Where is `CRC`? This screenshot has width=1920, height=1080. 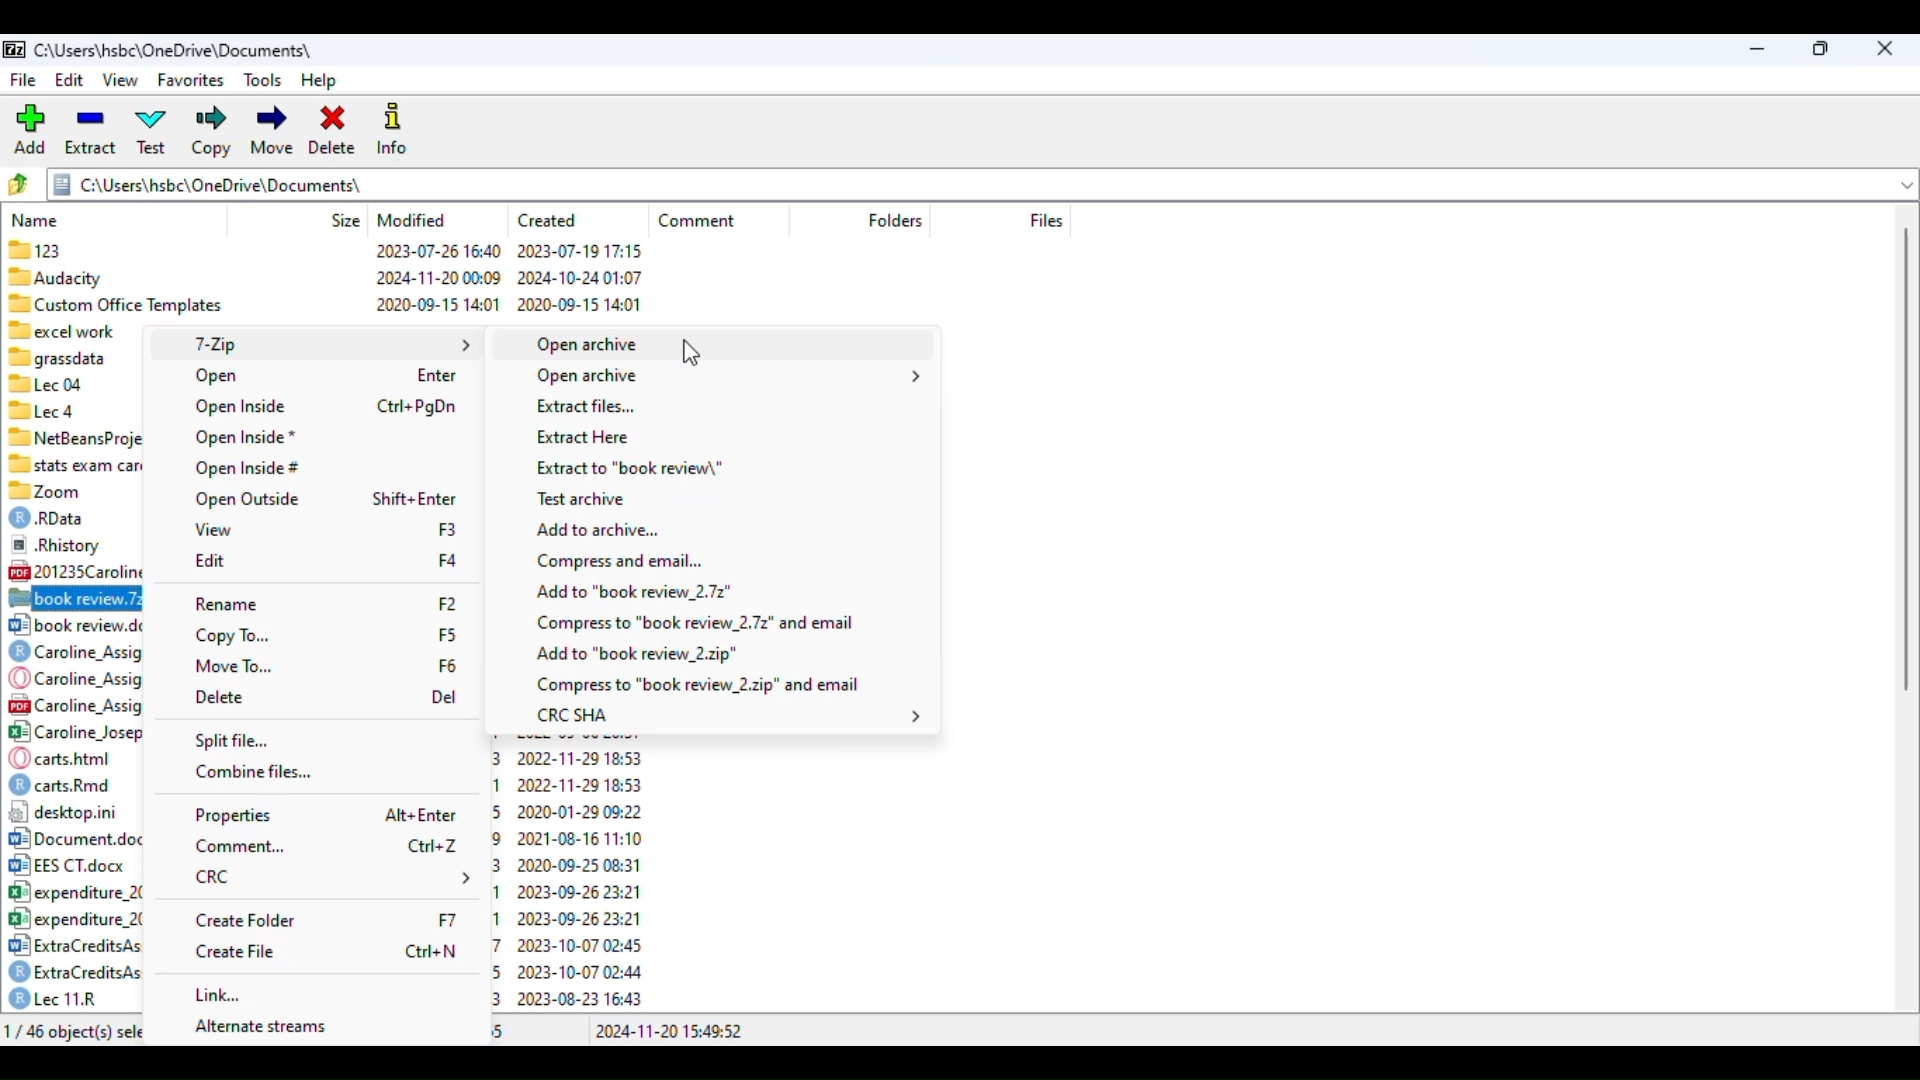
CRC is located at coordinates (334, 876).